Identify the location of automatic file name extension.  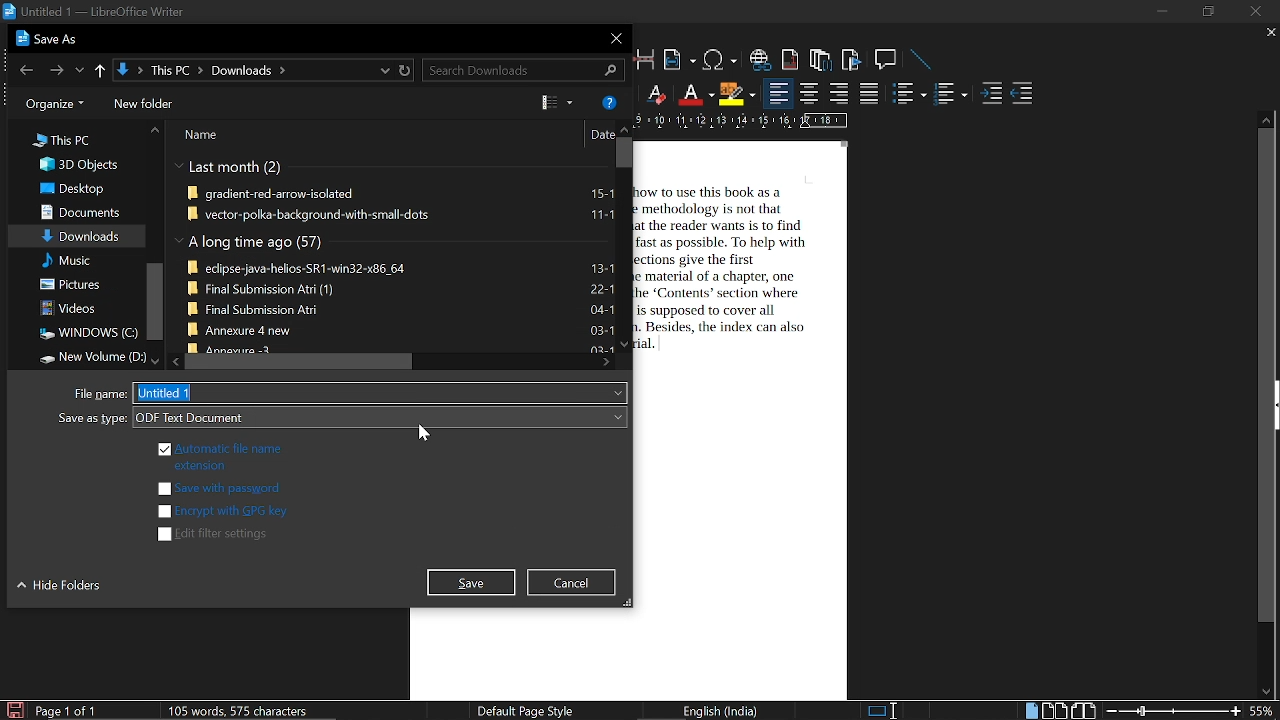
(218, 455).